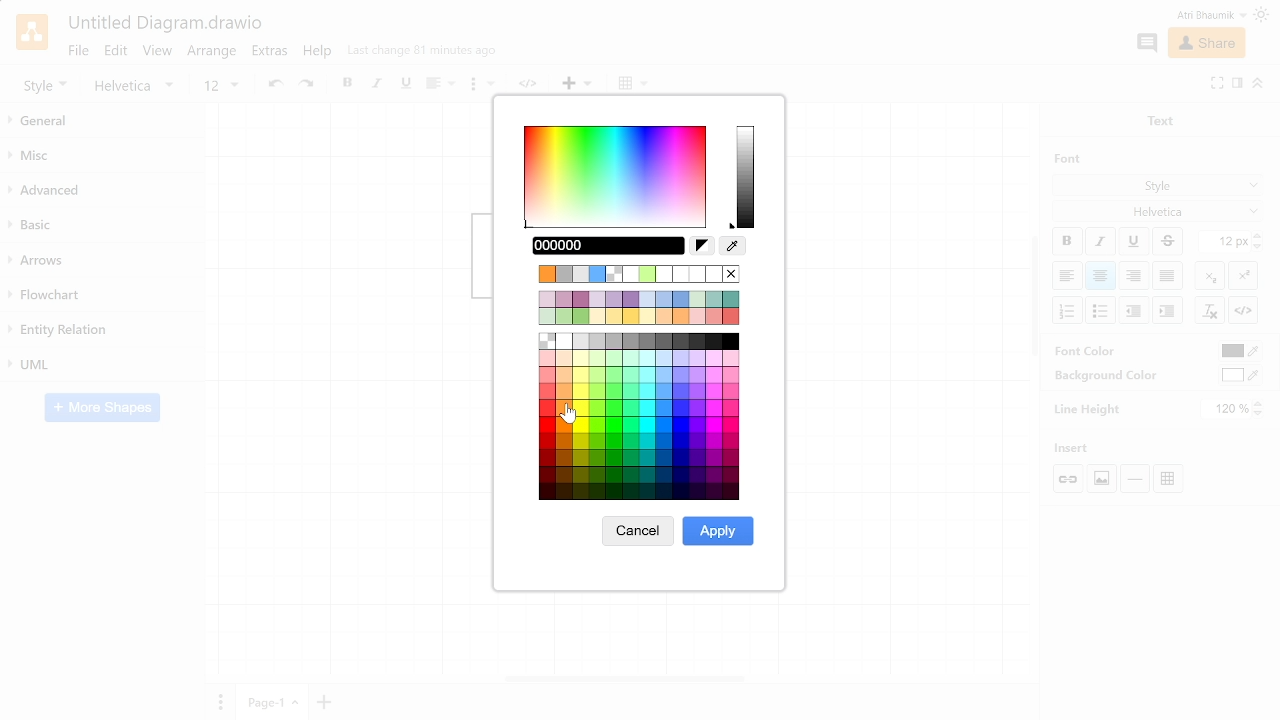 The width and height of the screenshot is (1280, 720). I want to click on Comment, so click(1146, 43).